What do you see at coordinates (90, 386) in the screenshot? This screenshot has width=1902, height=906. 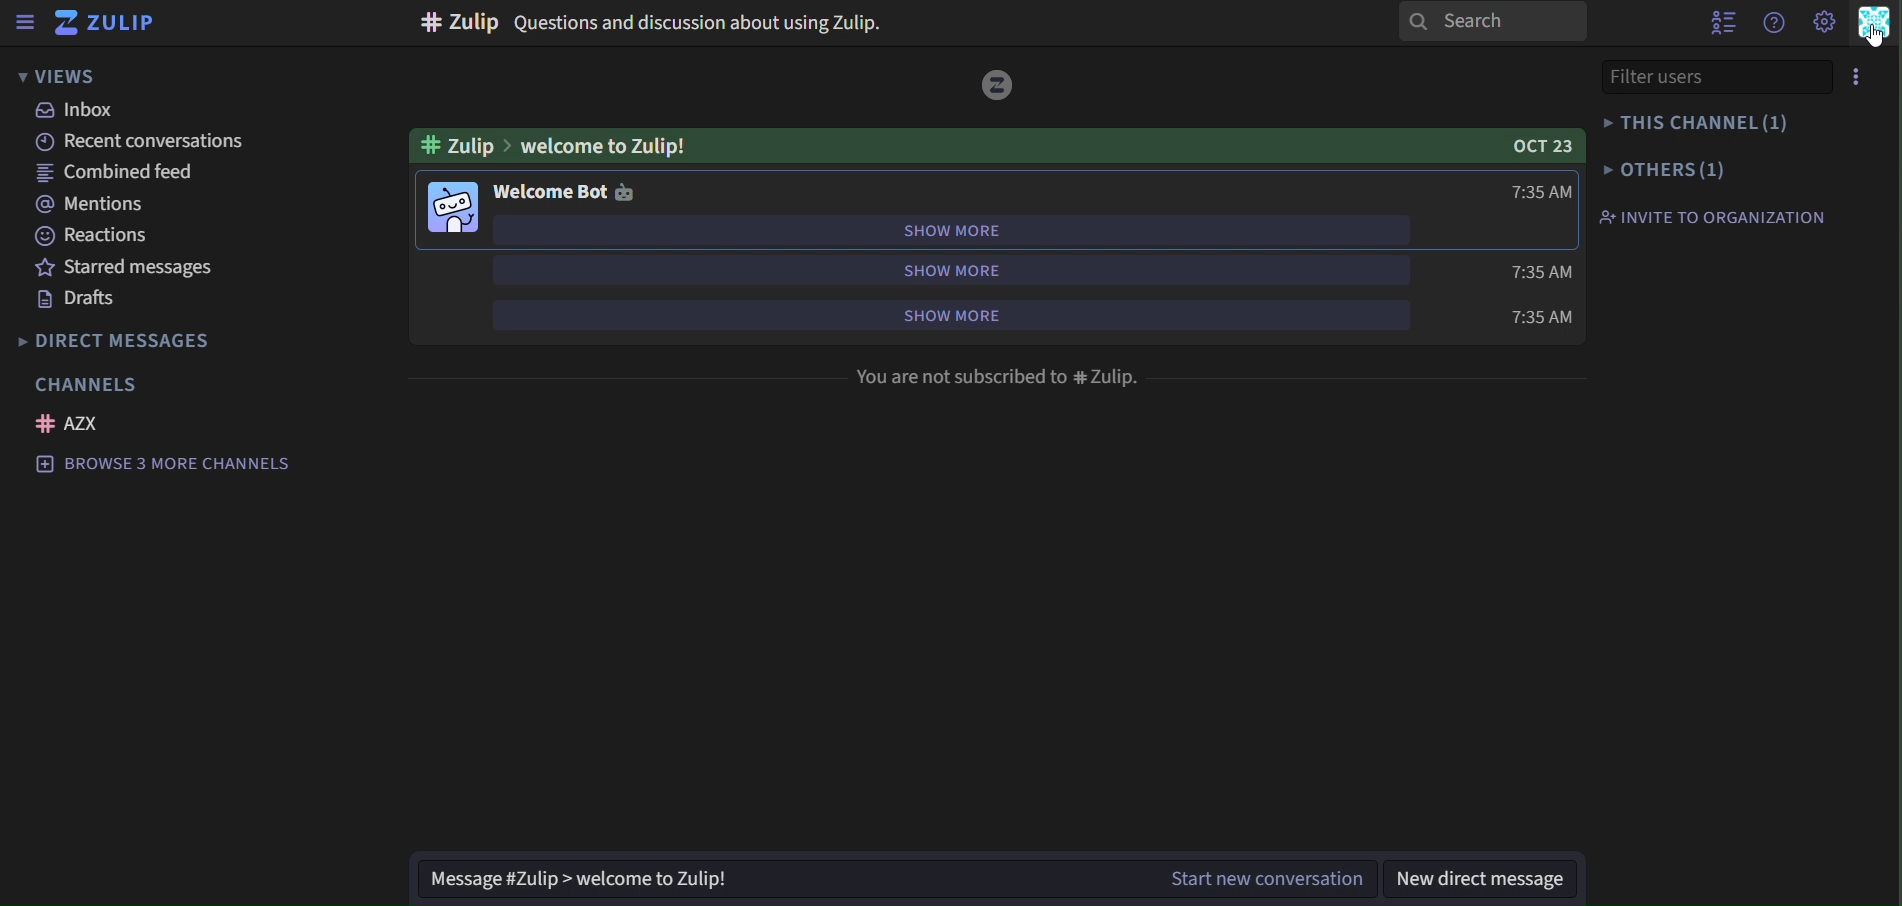 I see `channels` at bounding box center [90, 386].